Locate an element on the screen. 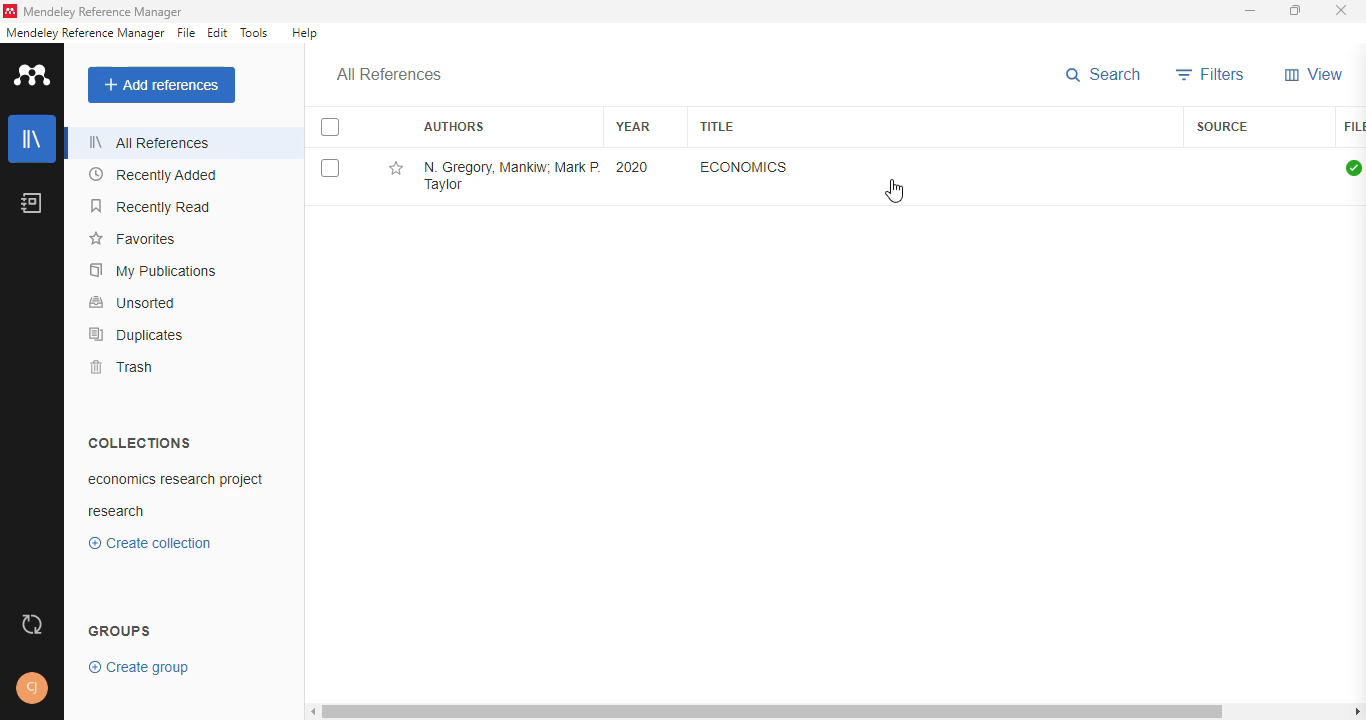 Image resolution: width=1366 pixels, height=720 pixels. select is located at coordinates (330, 168).